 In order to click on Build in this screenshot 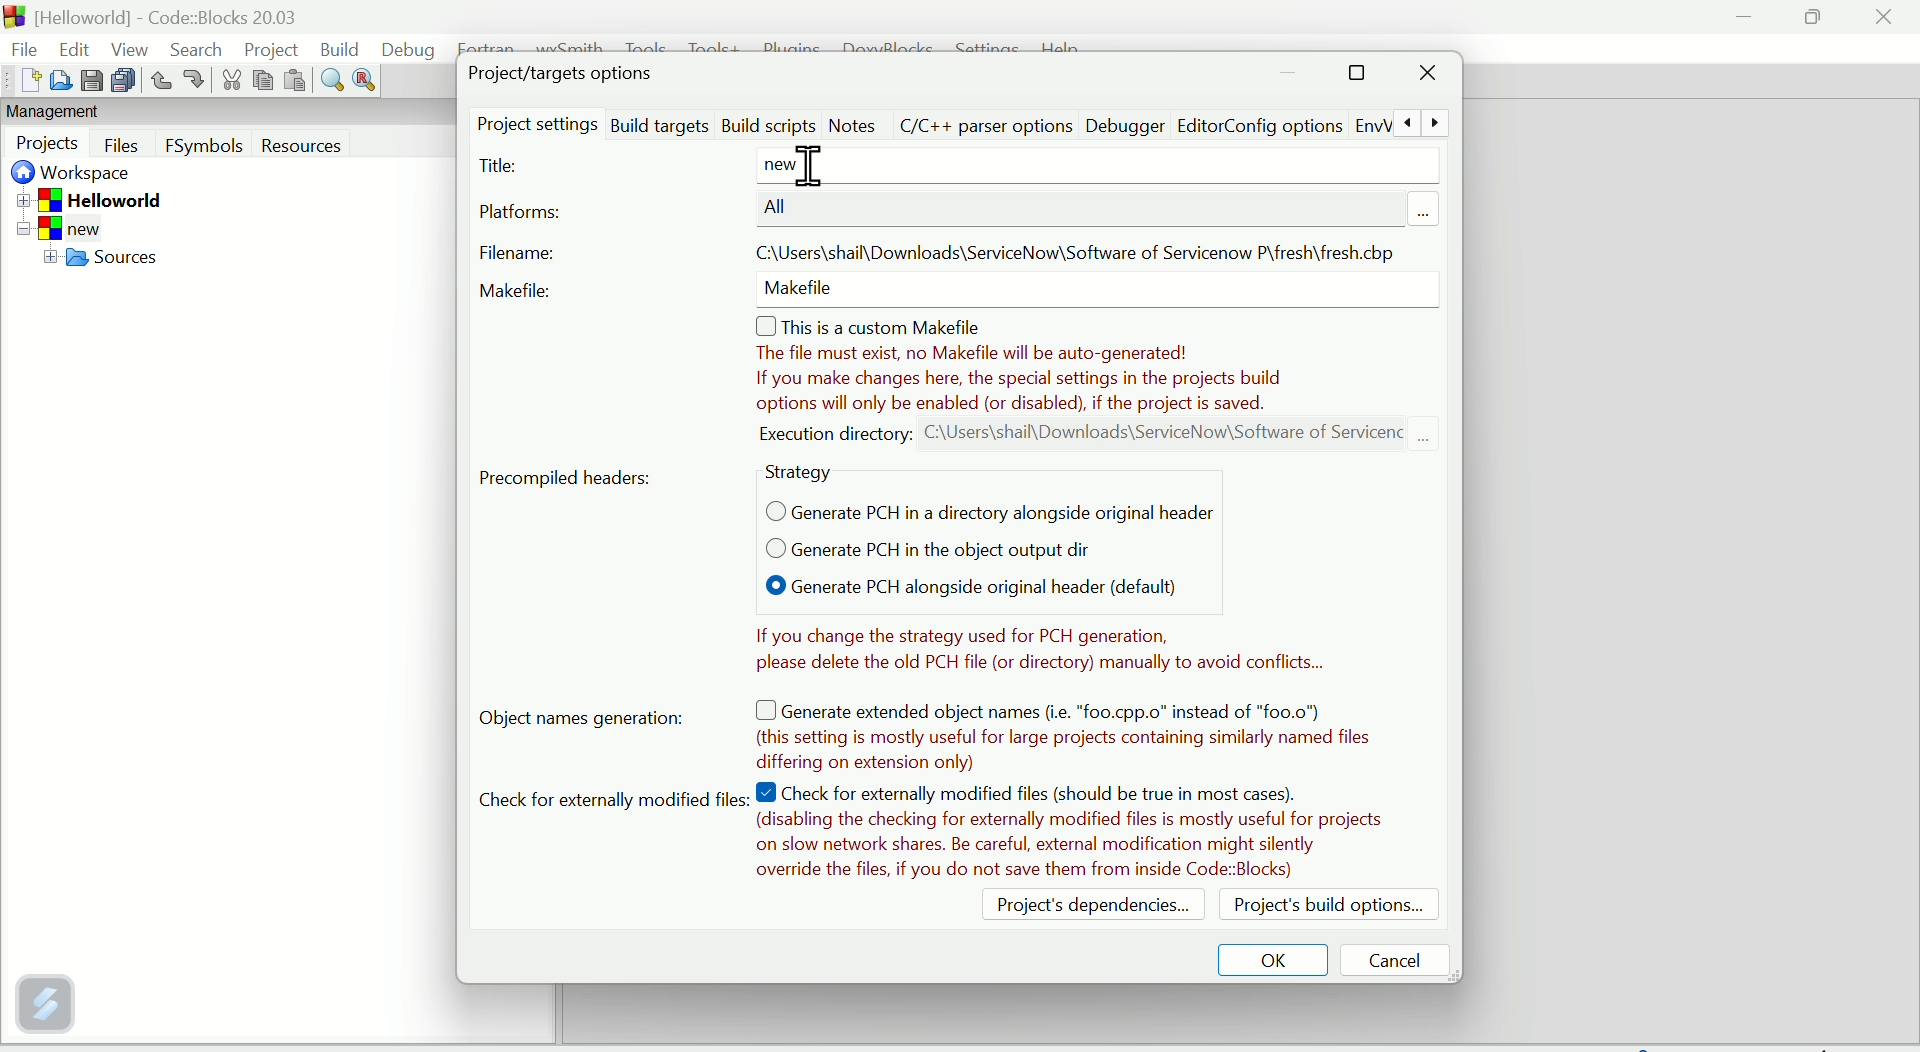, I will do `click(342, 47)`.